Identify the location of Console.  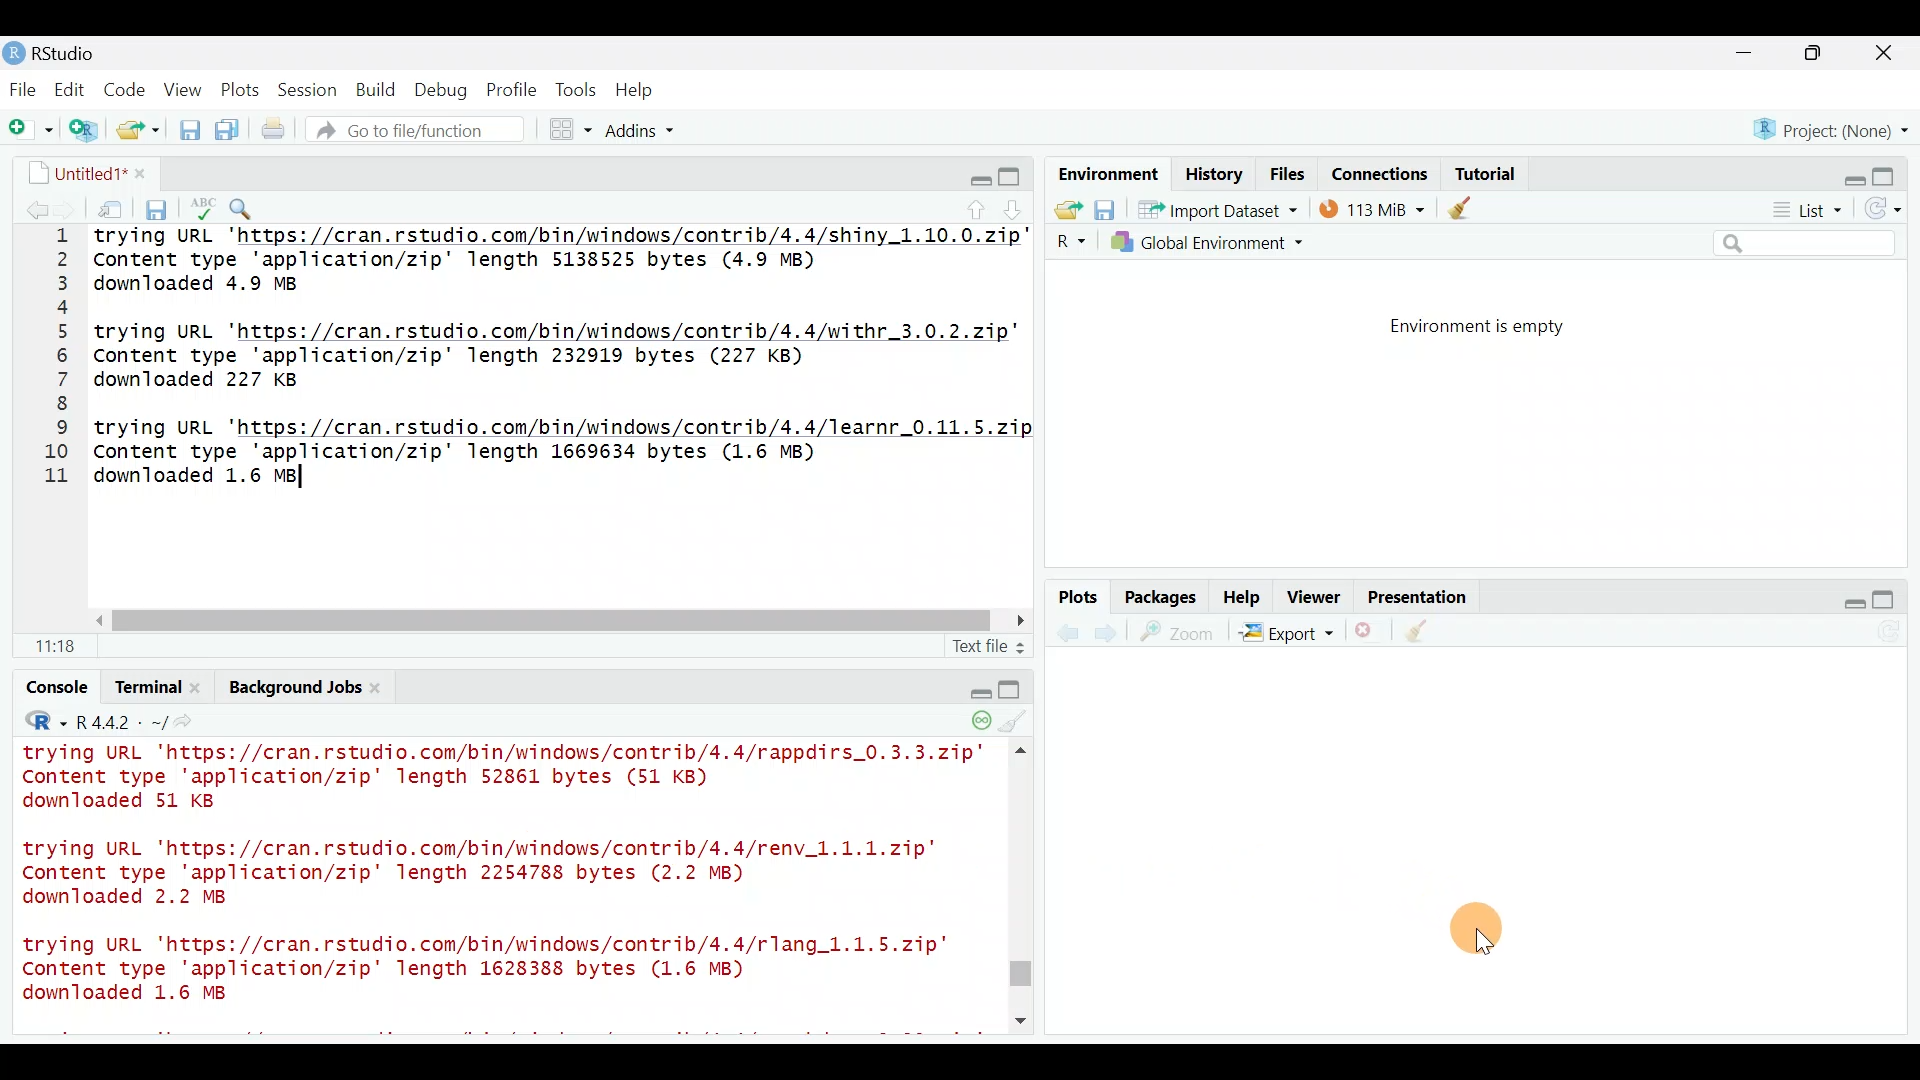
(55, 690).